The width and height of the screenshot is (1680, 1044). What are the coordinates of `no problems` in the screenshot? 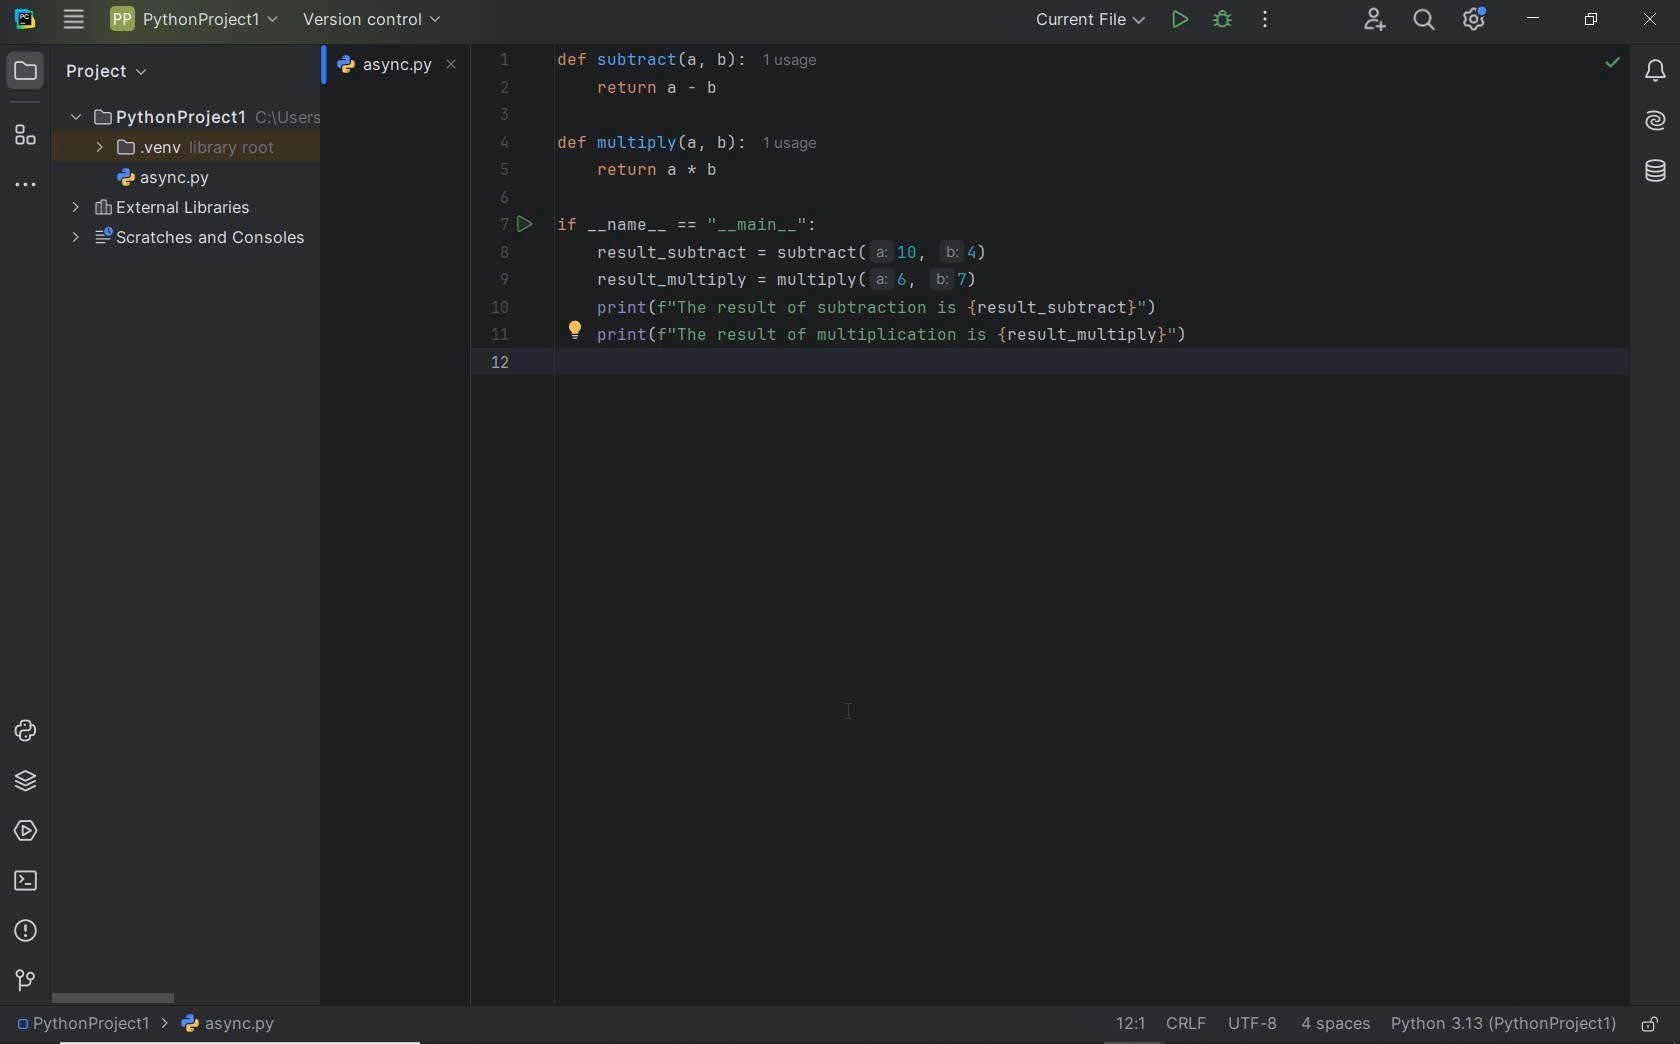 It's located at (1612, 62).